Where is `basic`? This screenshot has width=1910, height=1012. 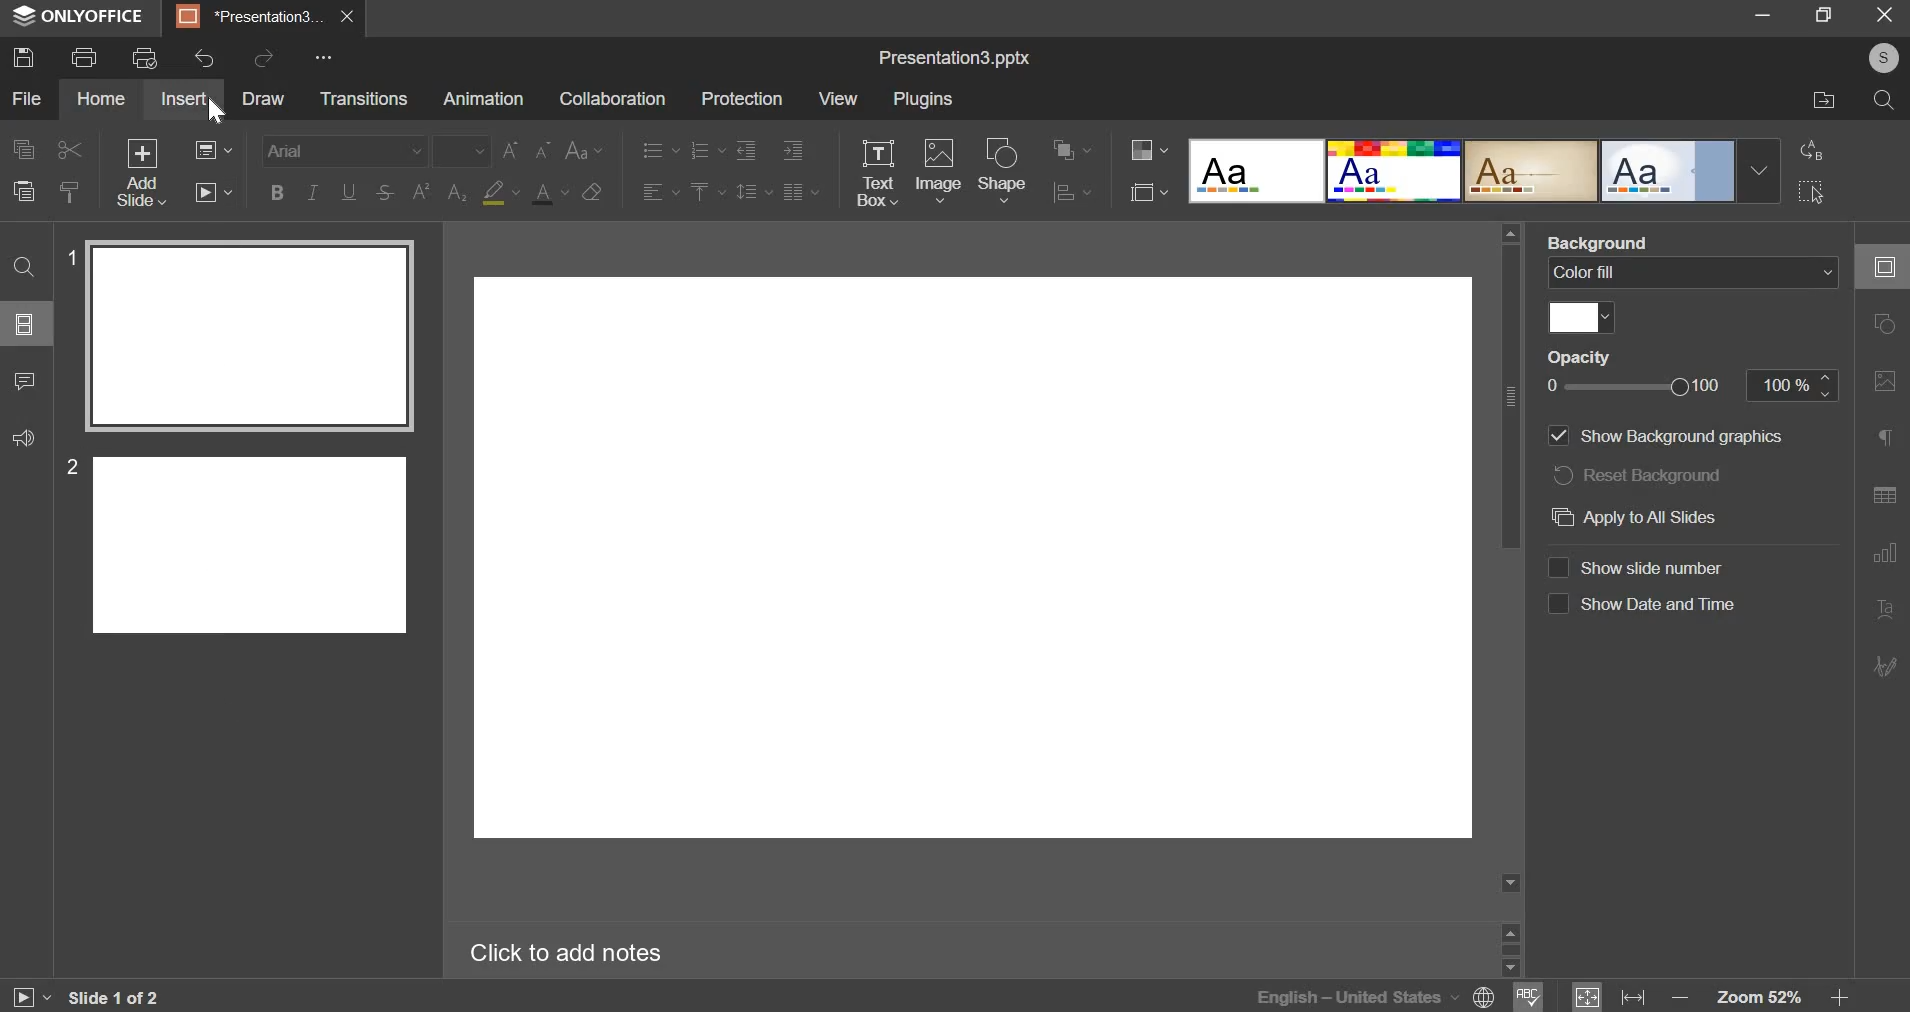 basic is located at coordinates (1393, 171).